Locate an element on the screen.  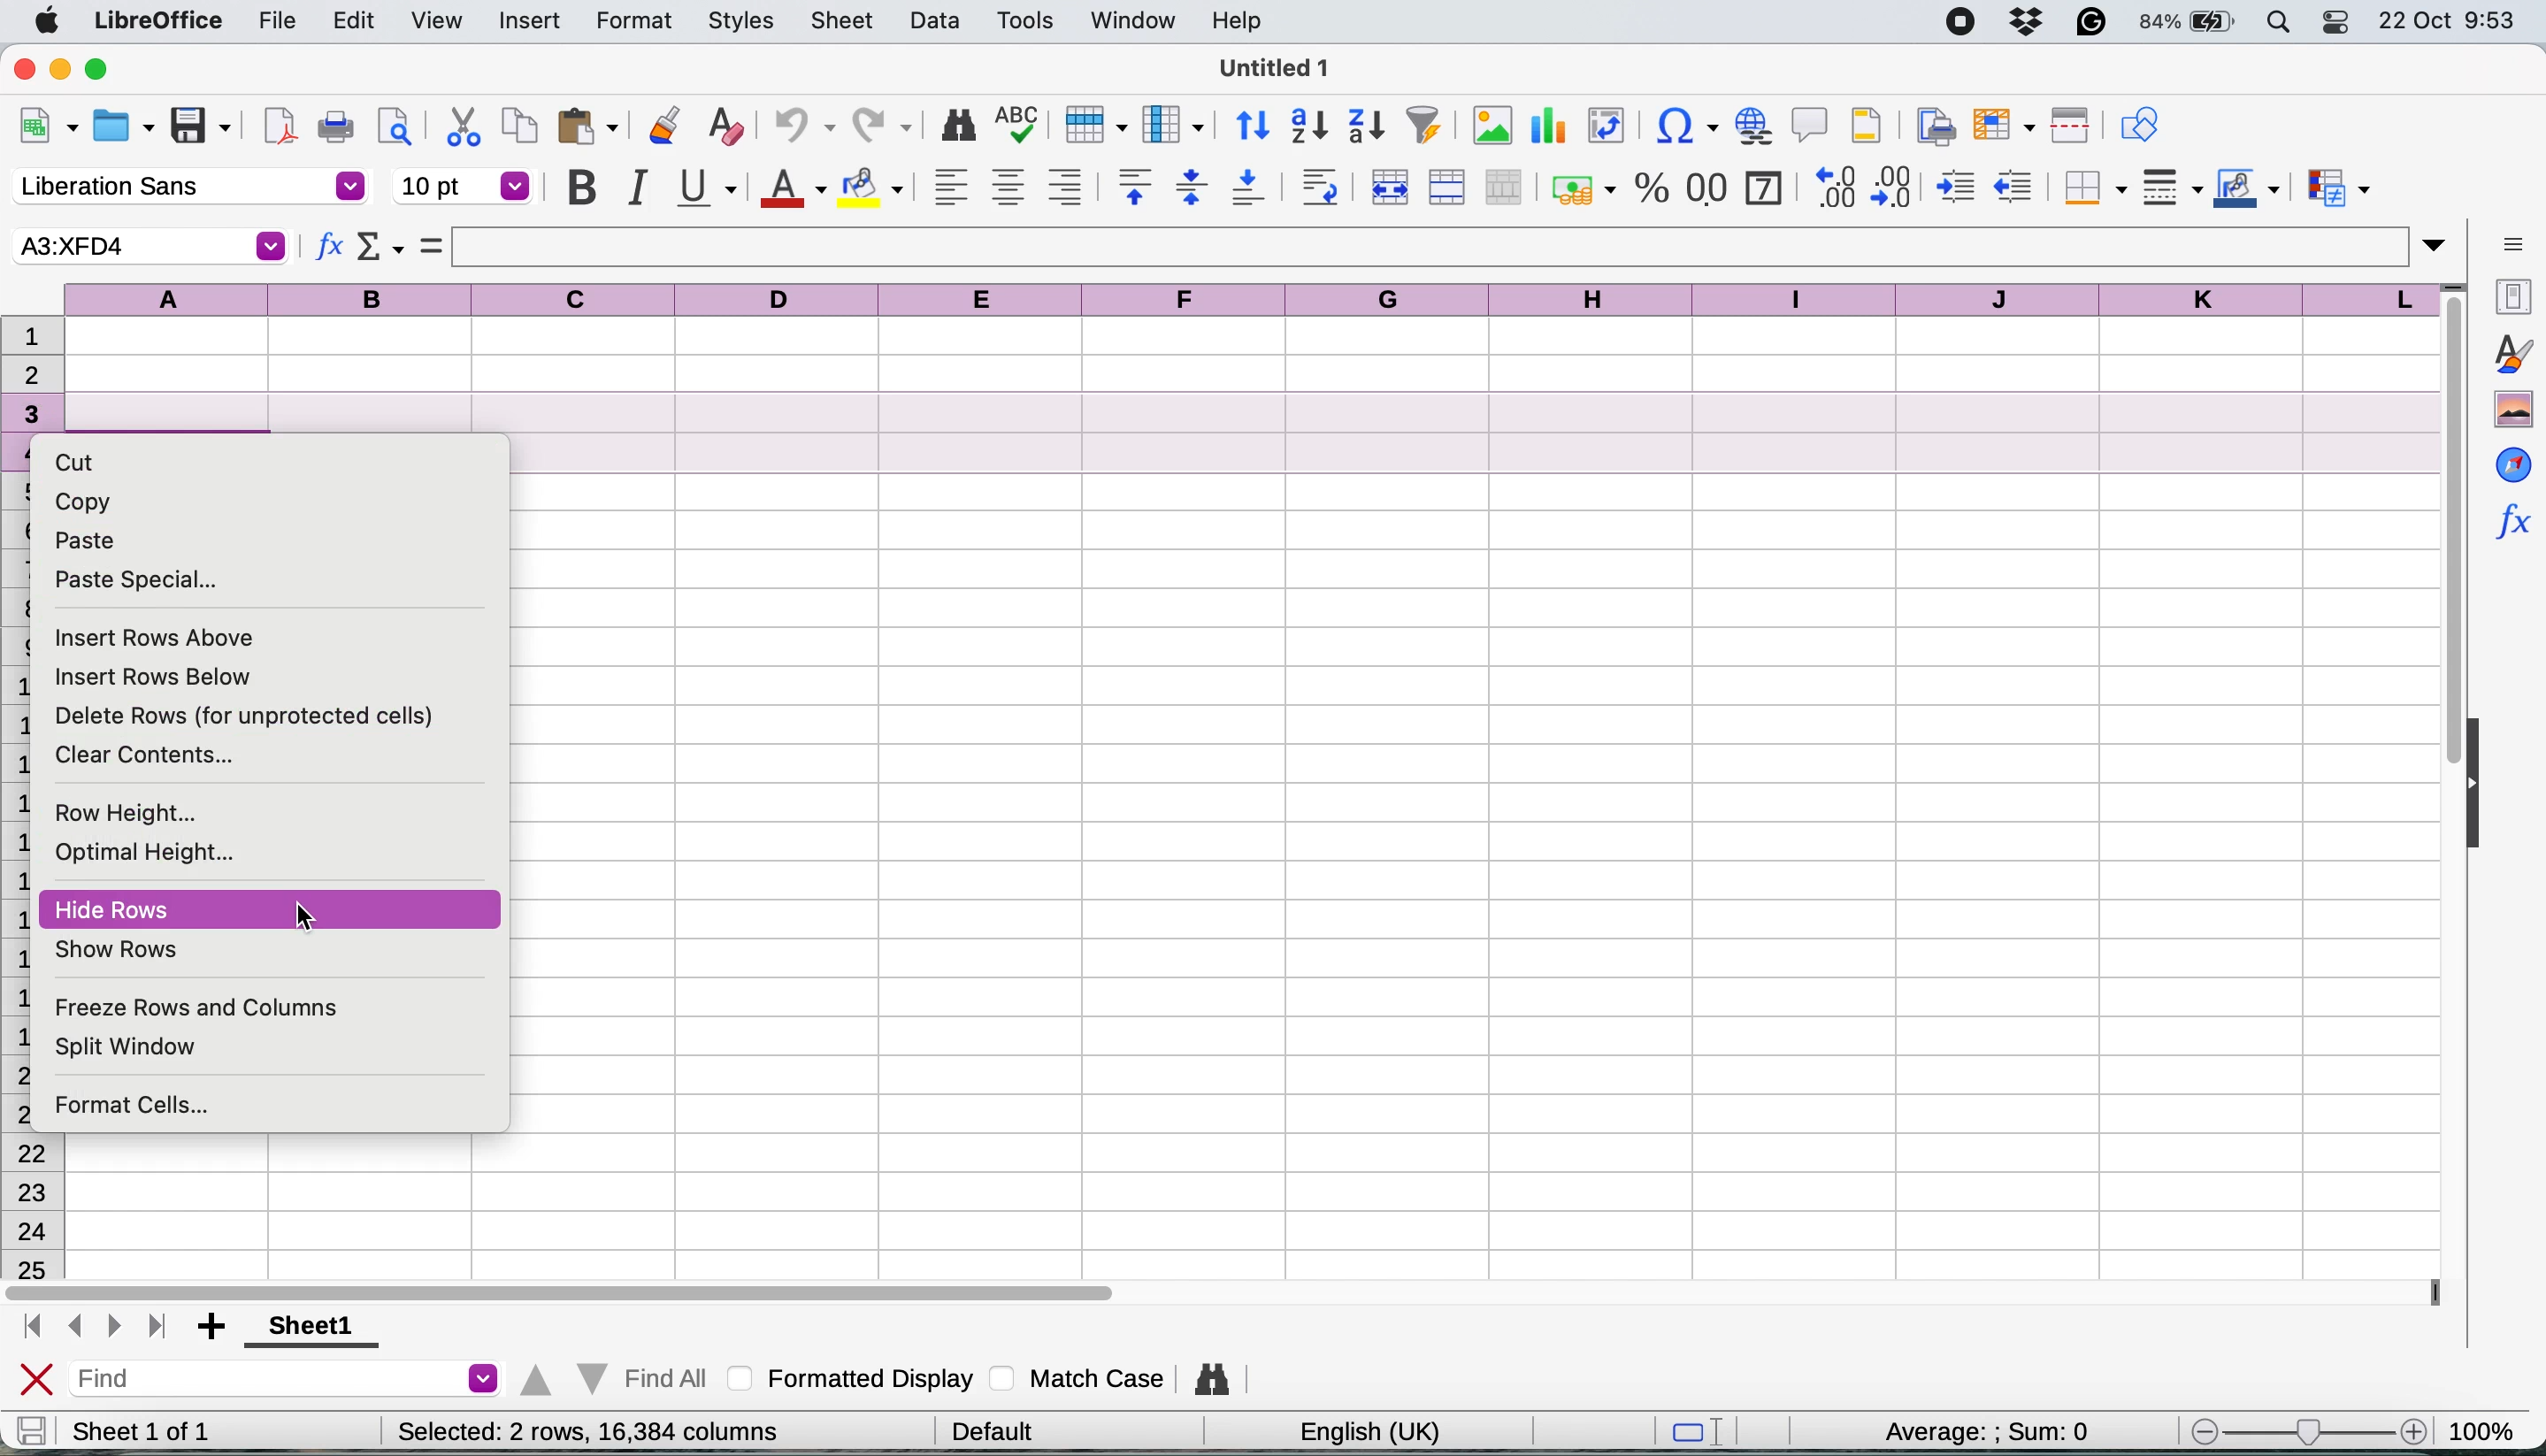
cut is located at coordinates (464, 125).